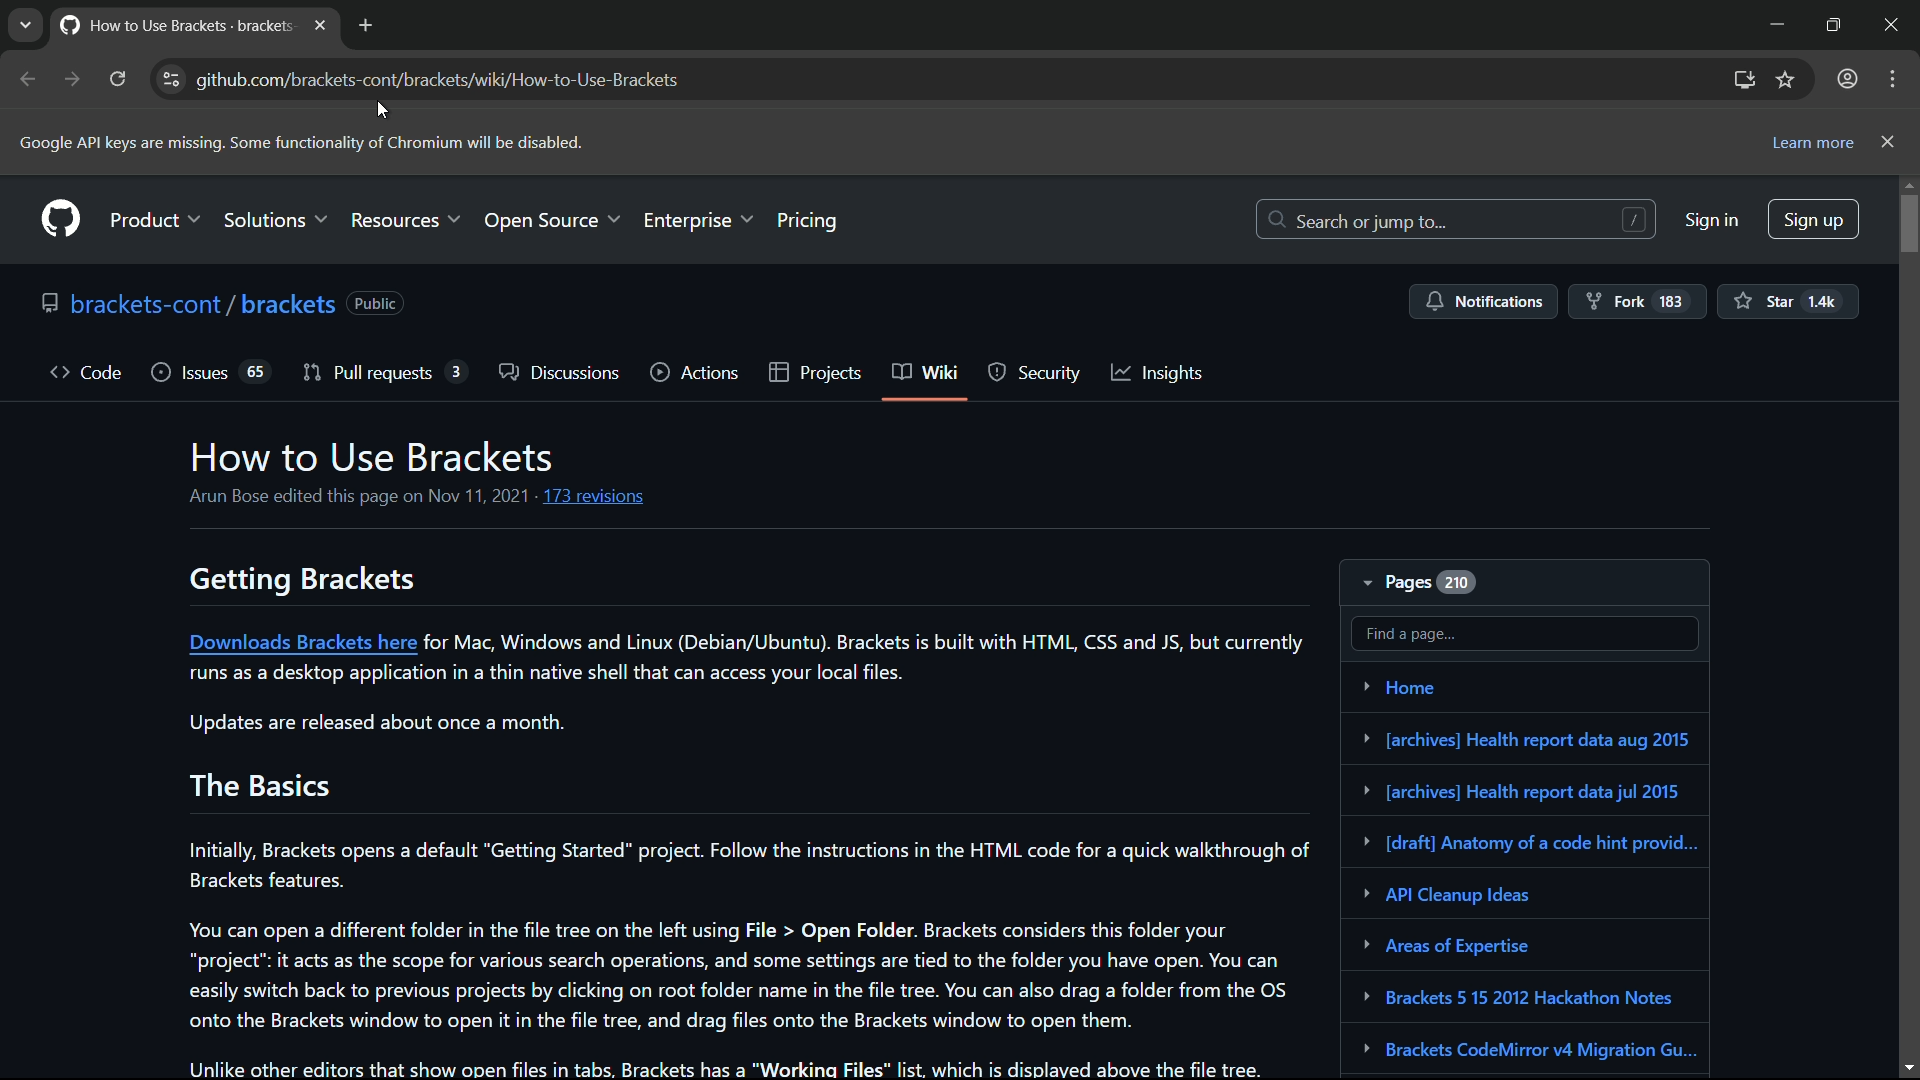 The width and height of the screenshot is (1920, 1080). I want to click on pricing, so click(807, 222).